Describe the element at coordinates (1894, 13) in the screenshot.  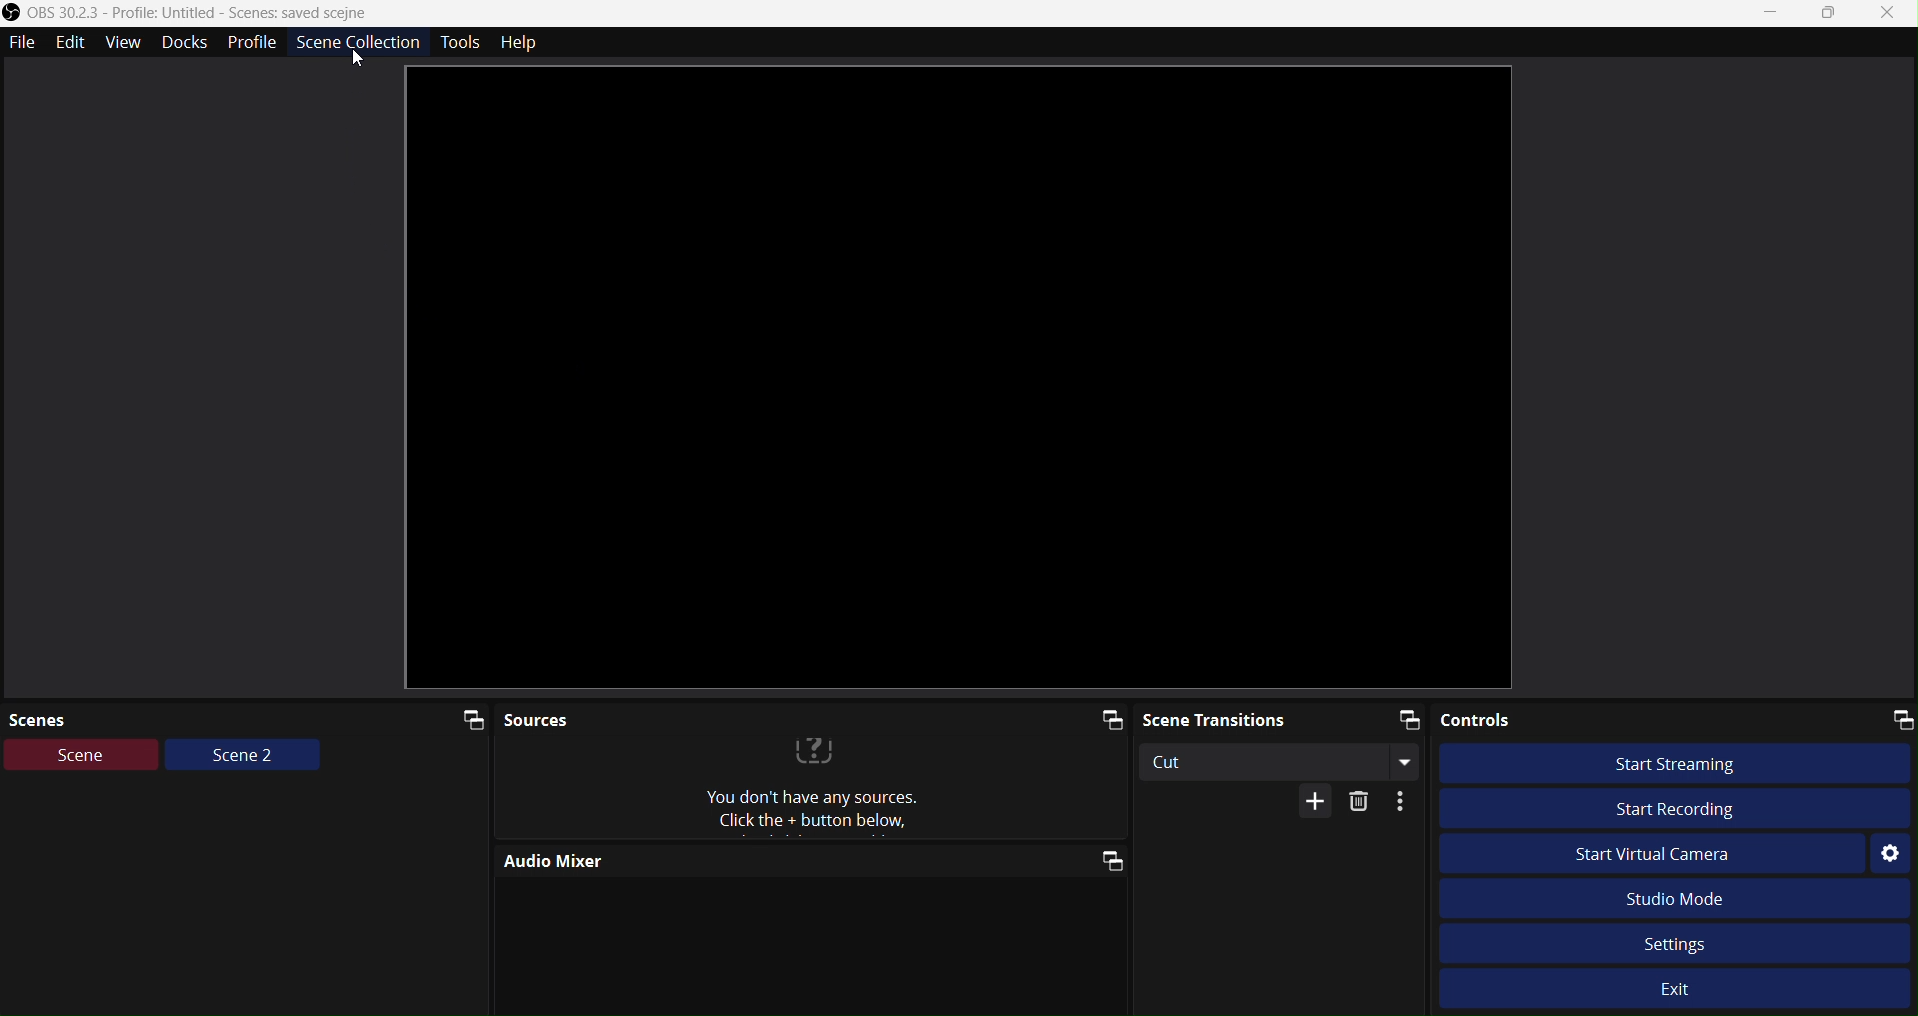
I see `Close` at that location.